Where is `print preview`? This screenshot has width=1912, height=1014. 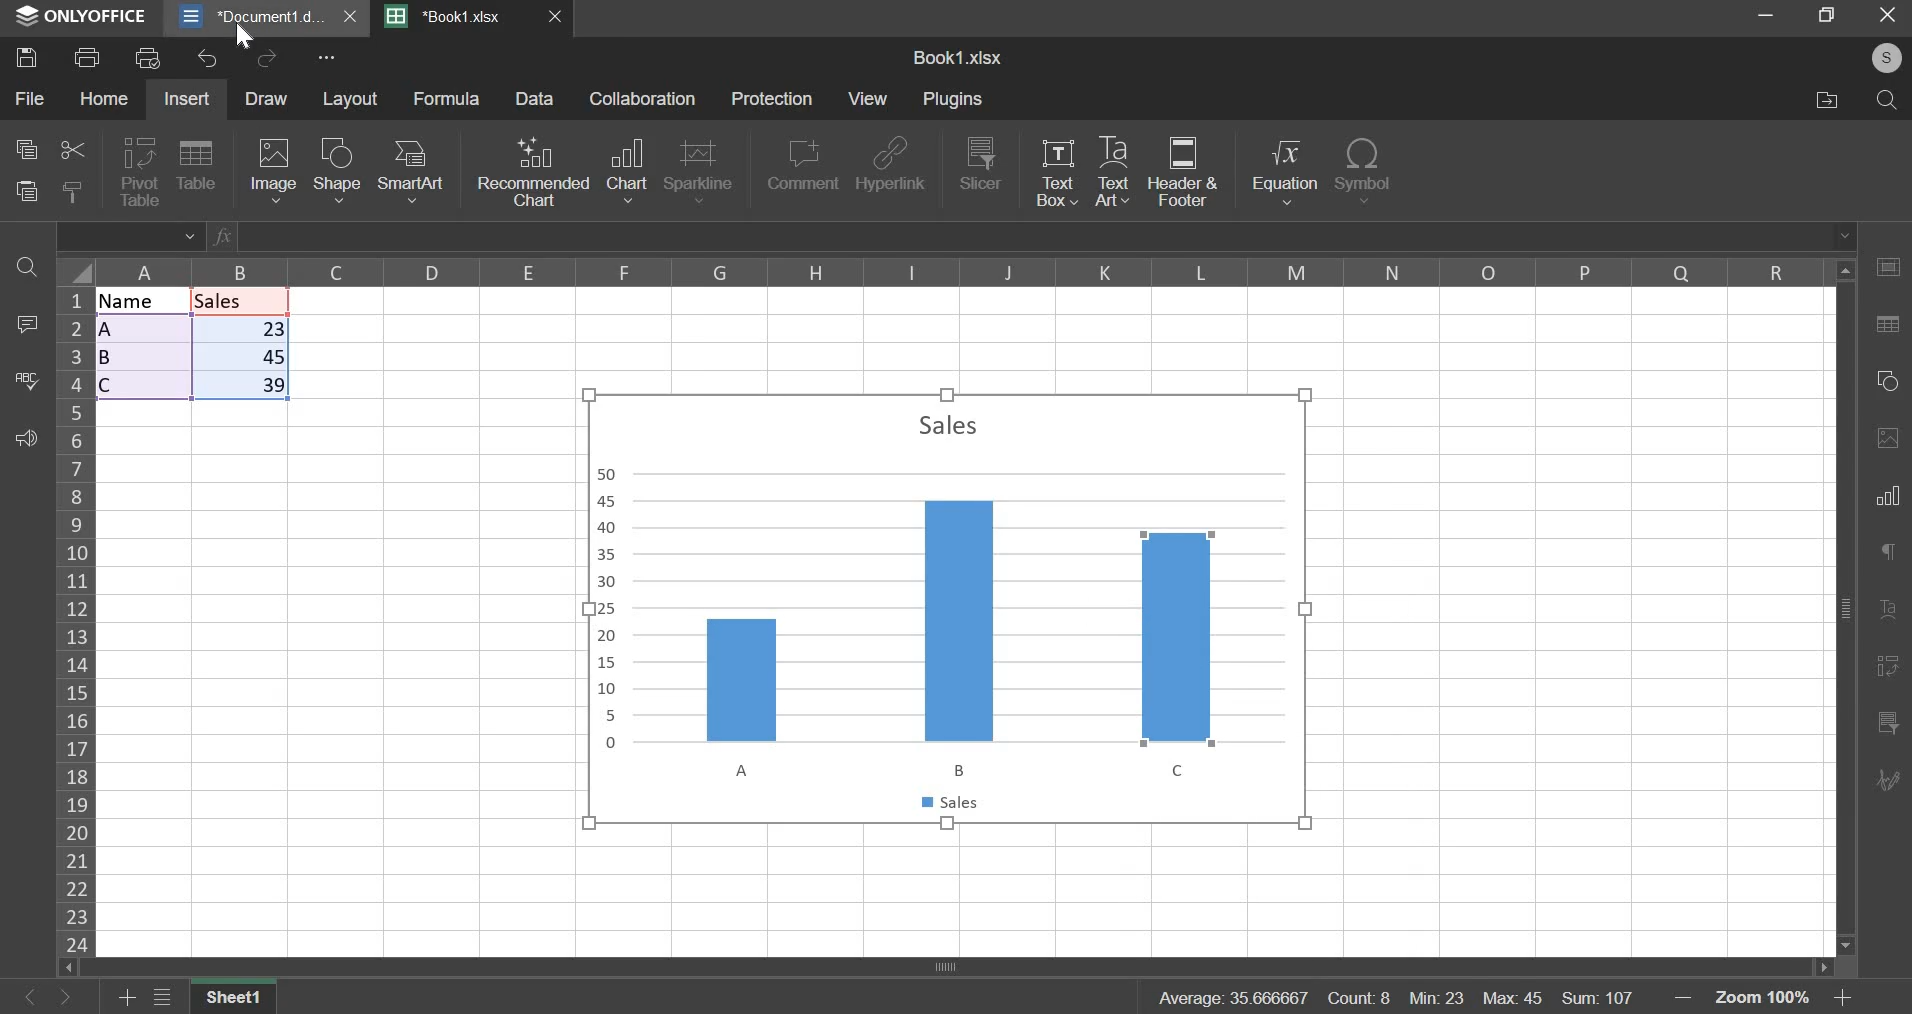
print preview is located at coordinates (148, 59).